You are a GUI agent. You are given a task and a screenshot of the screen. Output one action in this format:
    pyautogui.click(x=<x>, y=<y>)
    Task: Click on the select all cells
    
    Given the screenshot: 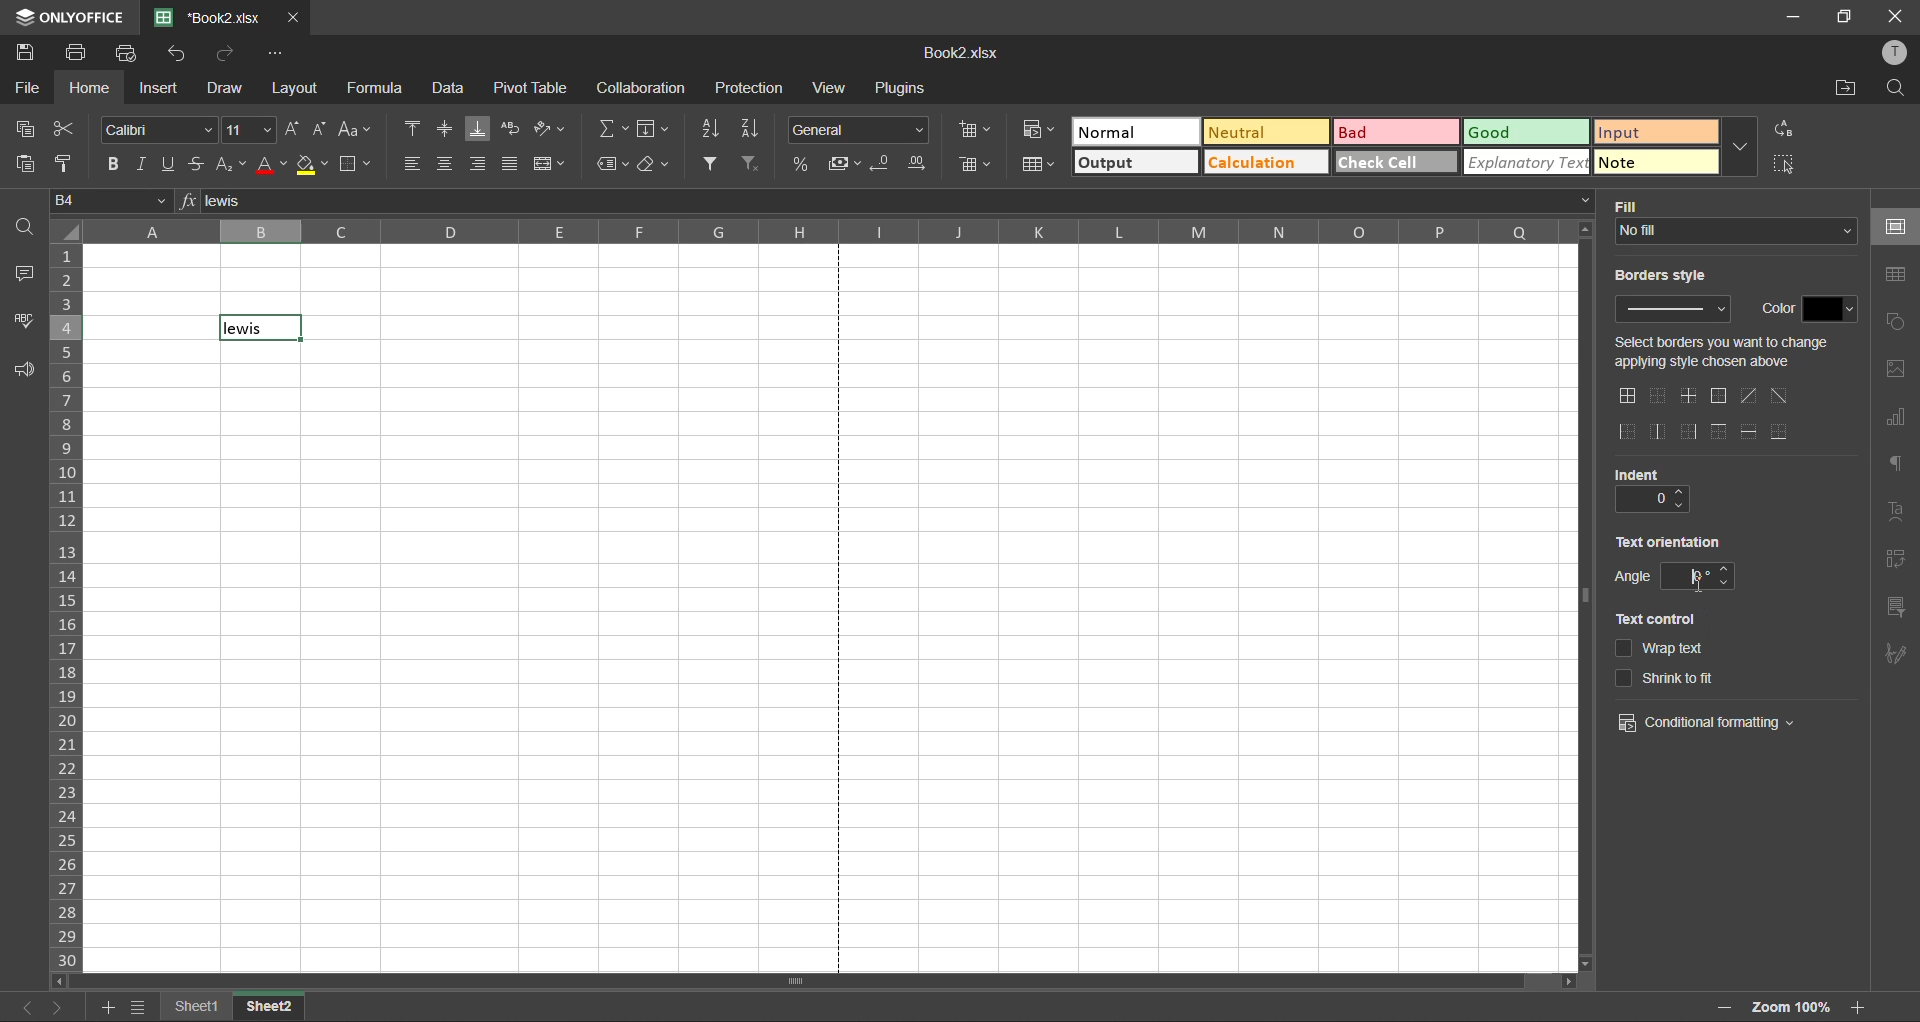 What is the action you would take?
    pyautogui.click(x=65, y=230)
    